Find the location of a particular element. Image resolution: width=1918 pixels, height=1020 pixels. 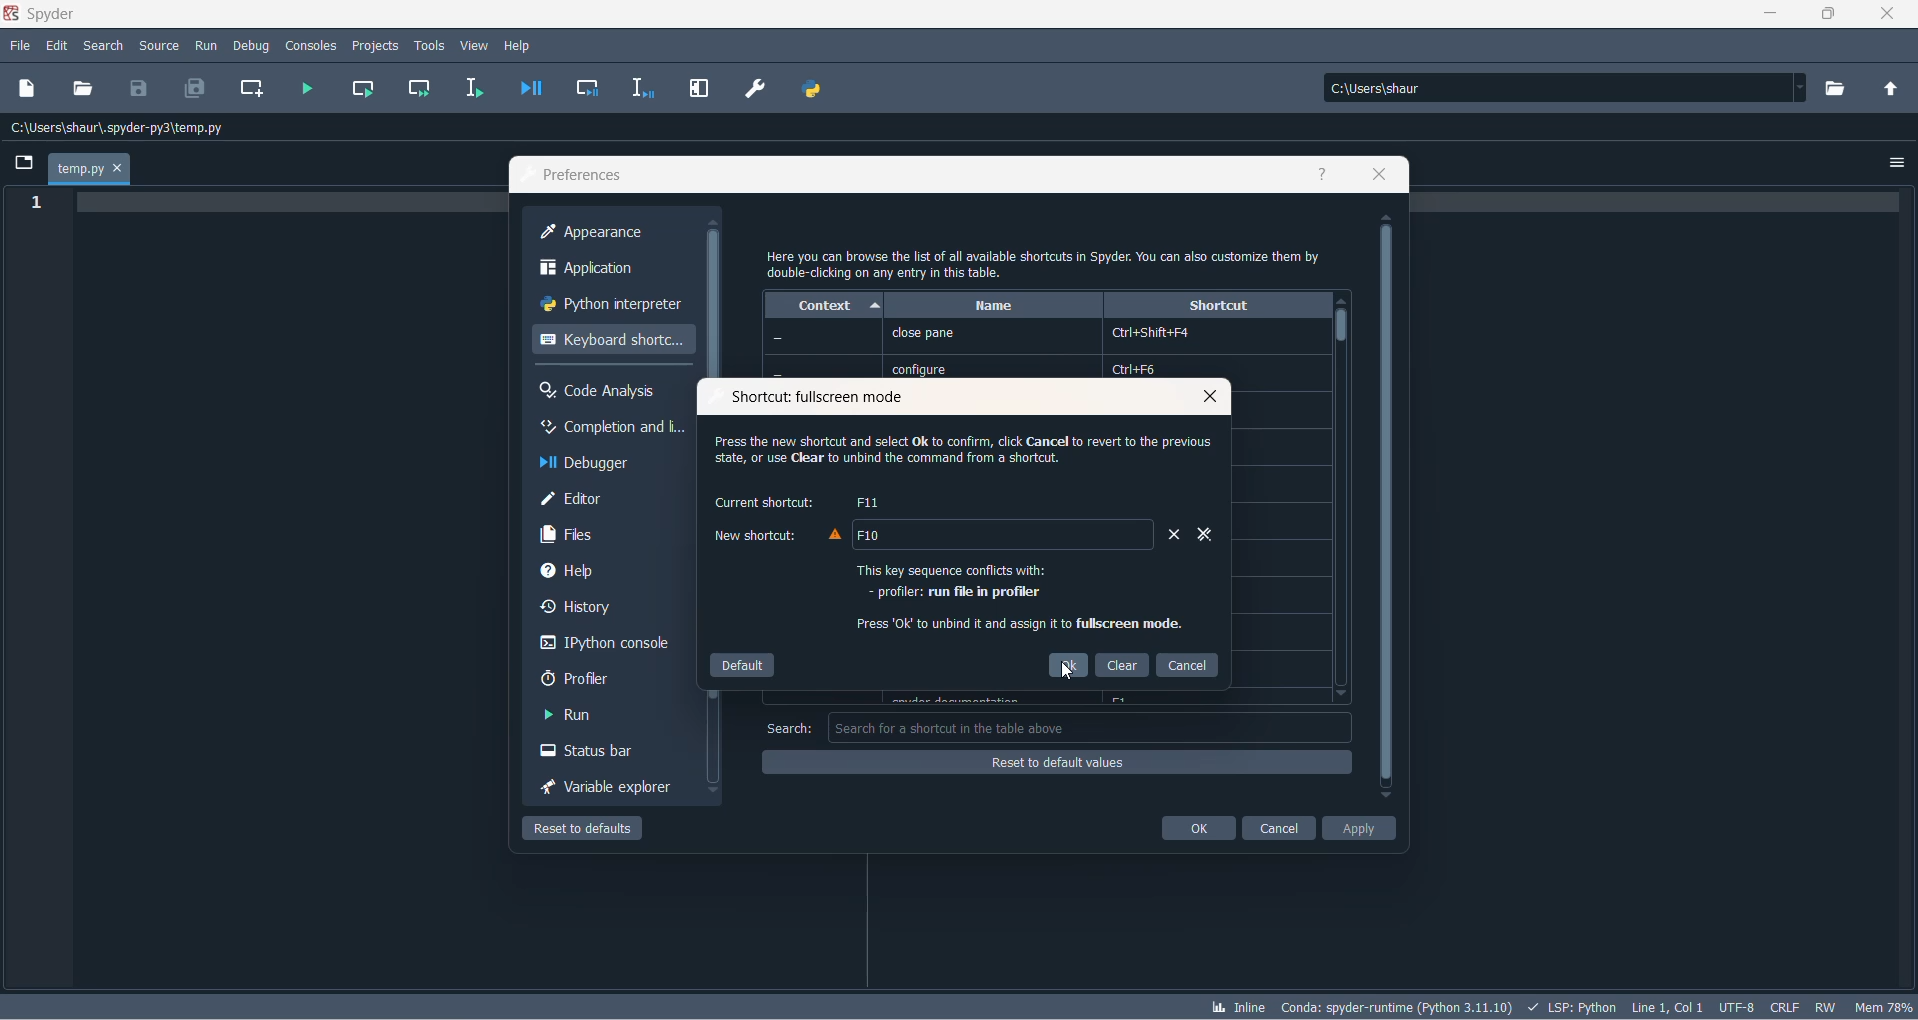

ok is located at coordinates (1199, 829).